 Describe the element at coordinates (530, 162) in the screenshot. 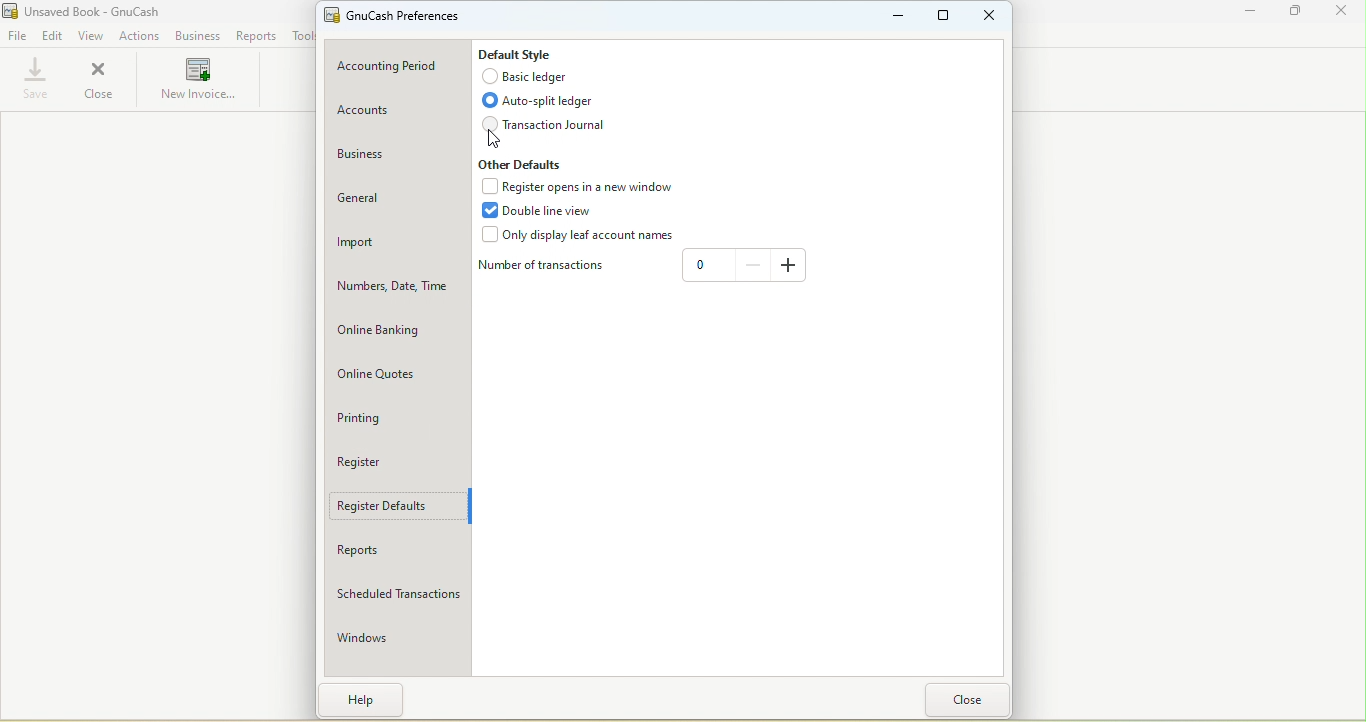

I see `Other defaults` at that location.